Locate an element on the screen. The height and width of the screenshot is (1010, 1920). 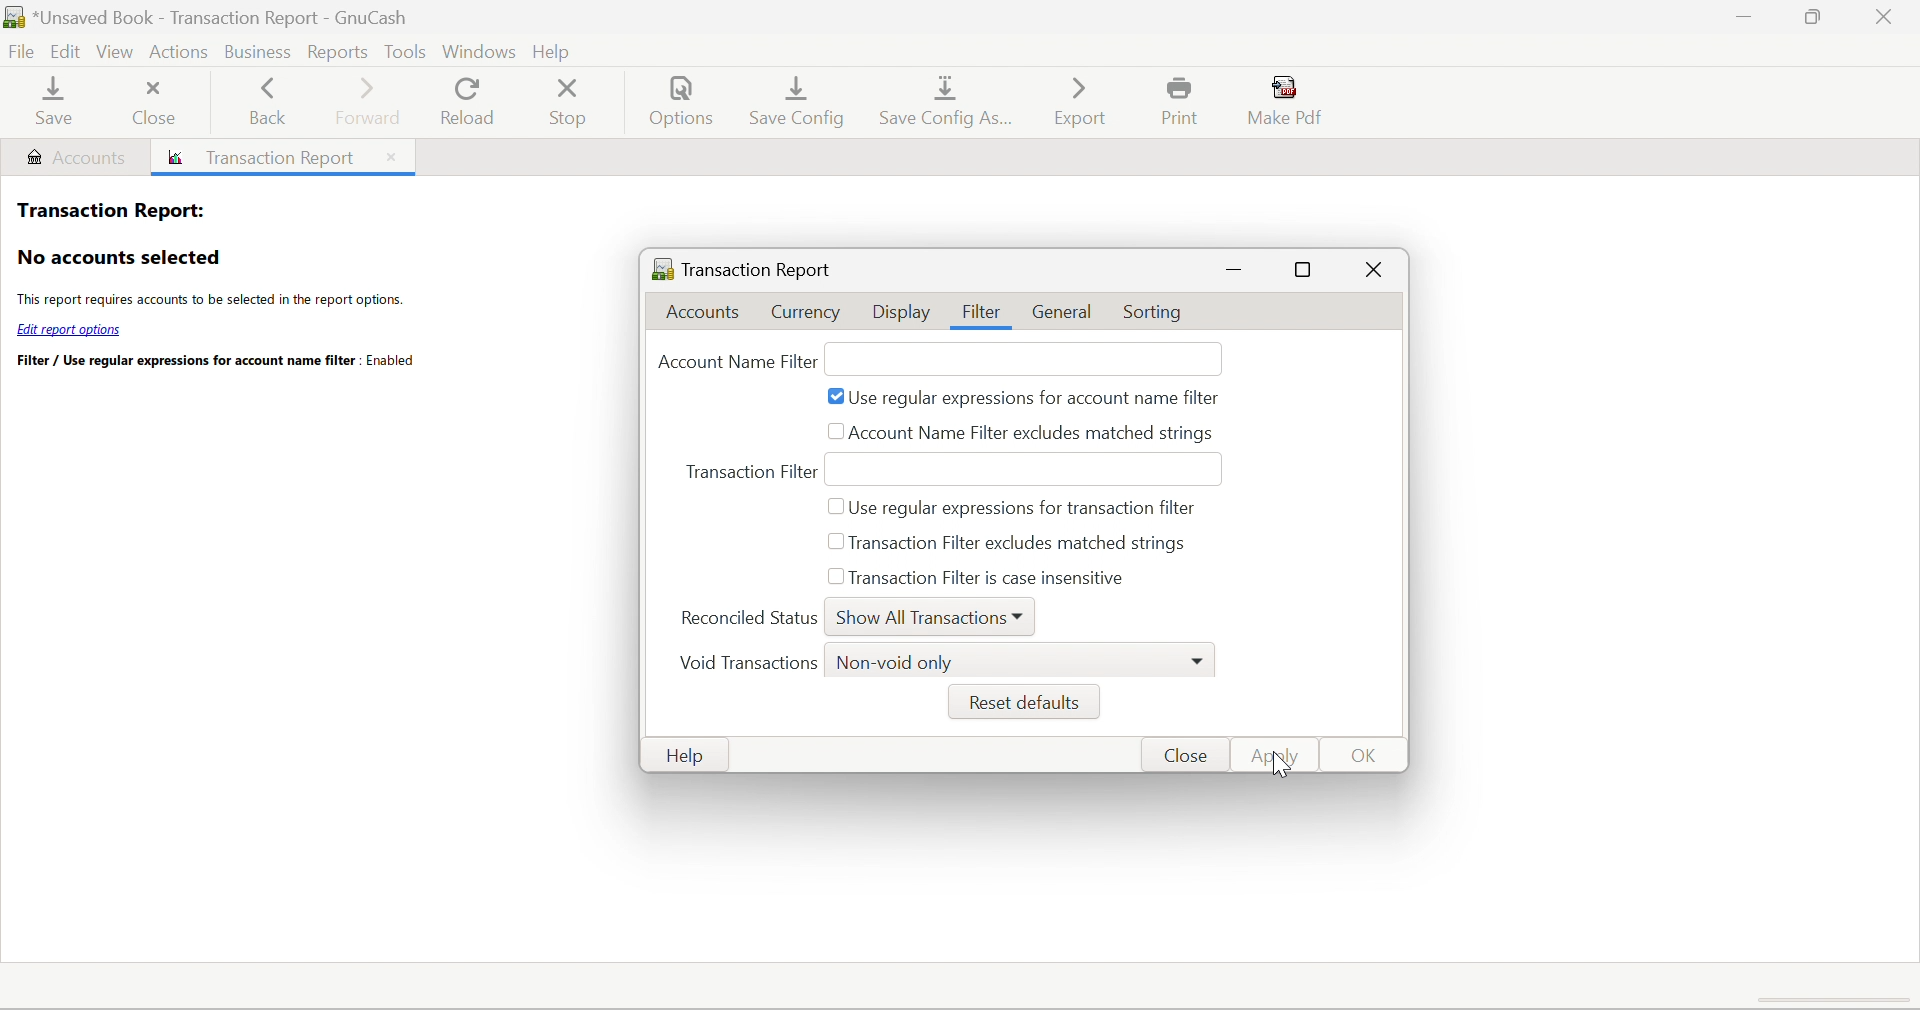
Cursor is located at coordinates (1281, 763).